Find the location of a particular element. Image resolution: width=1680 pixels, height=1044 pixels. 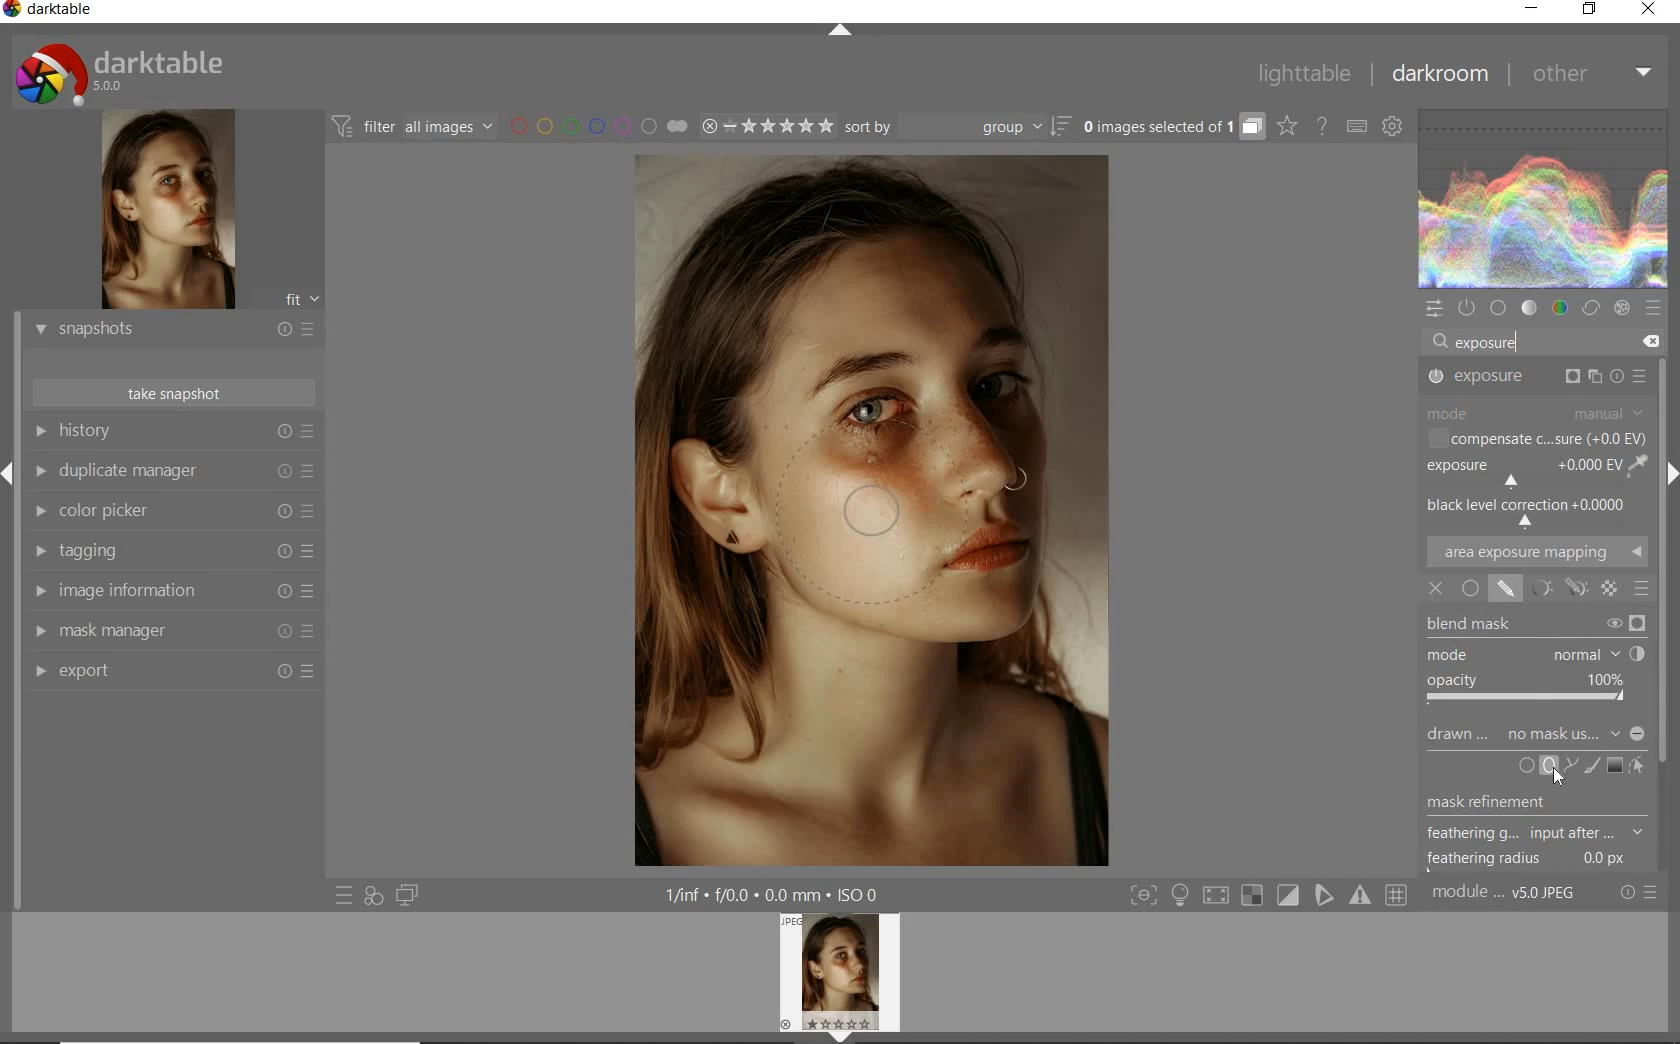

set keyboard shortcuts is located at coordinates (1355, 127).